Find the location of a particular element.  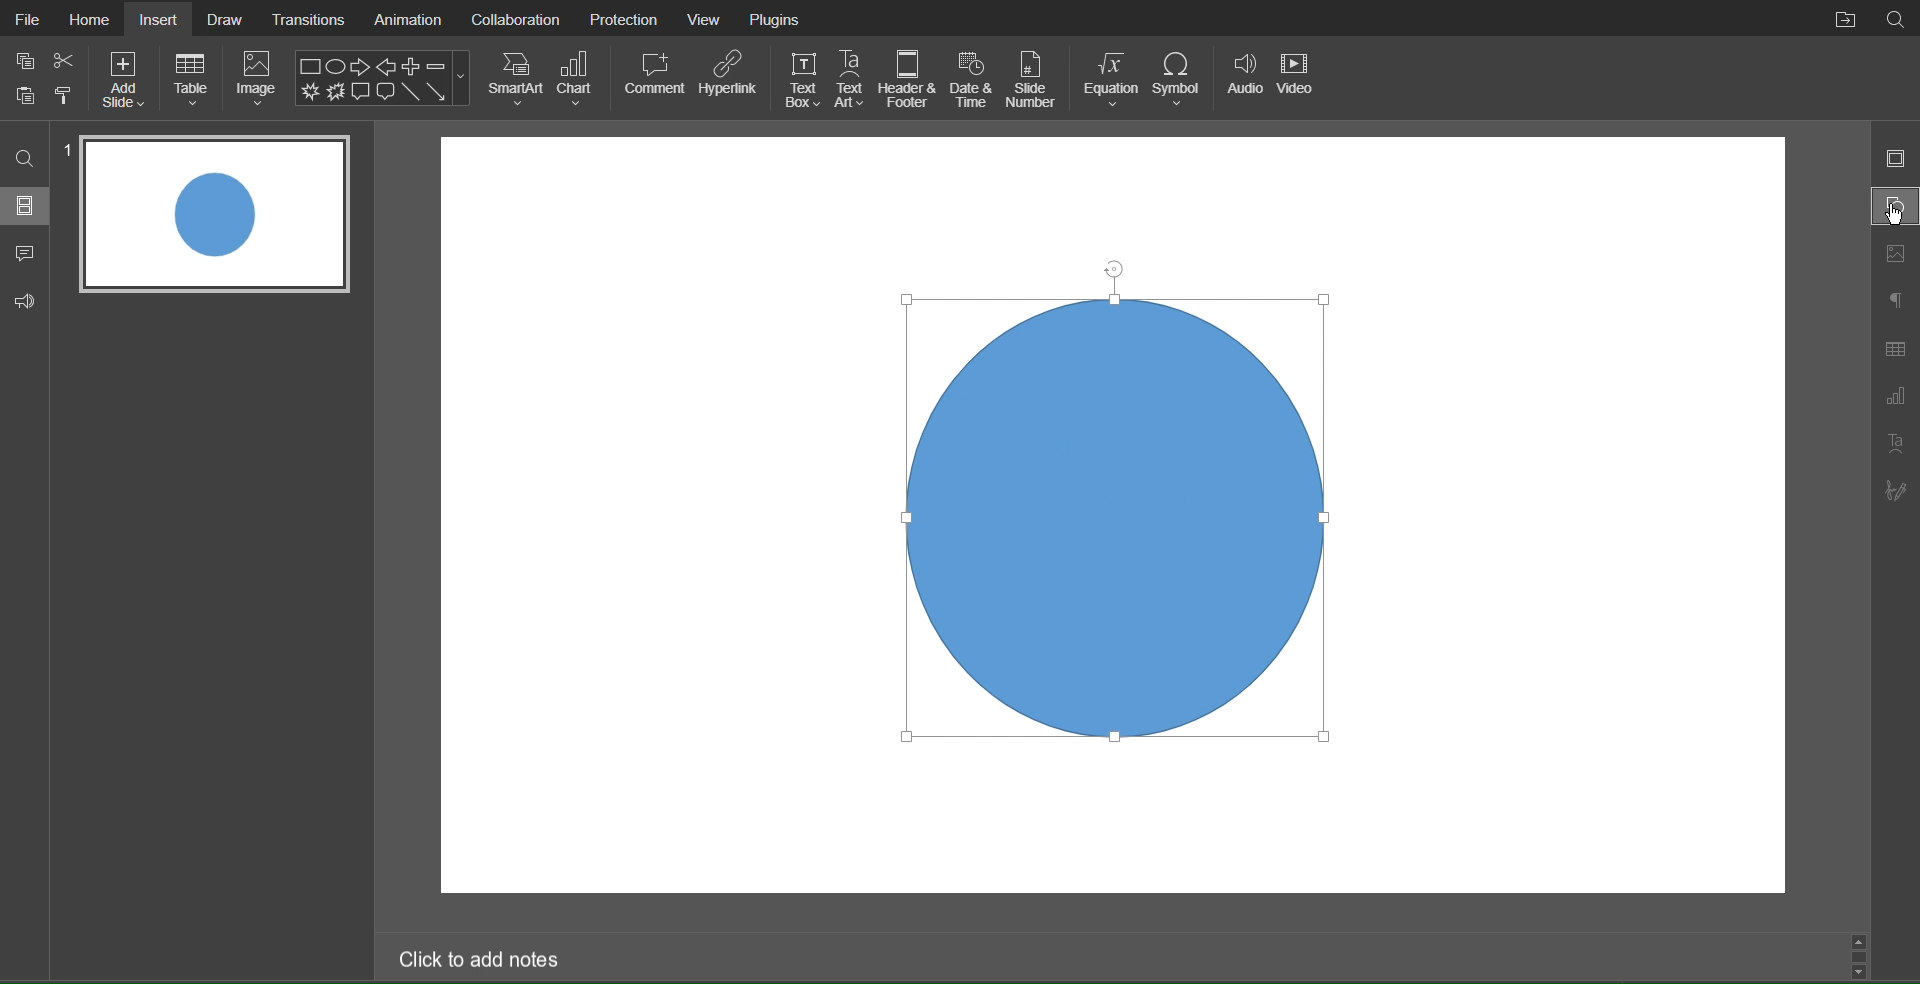

Header & Footer is located at coordinates (910, 77).